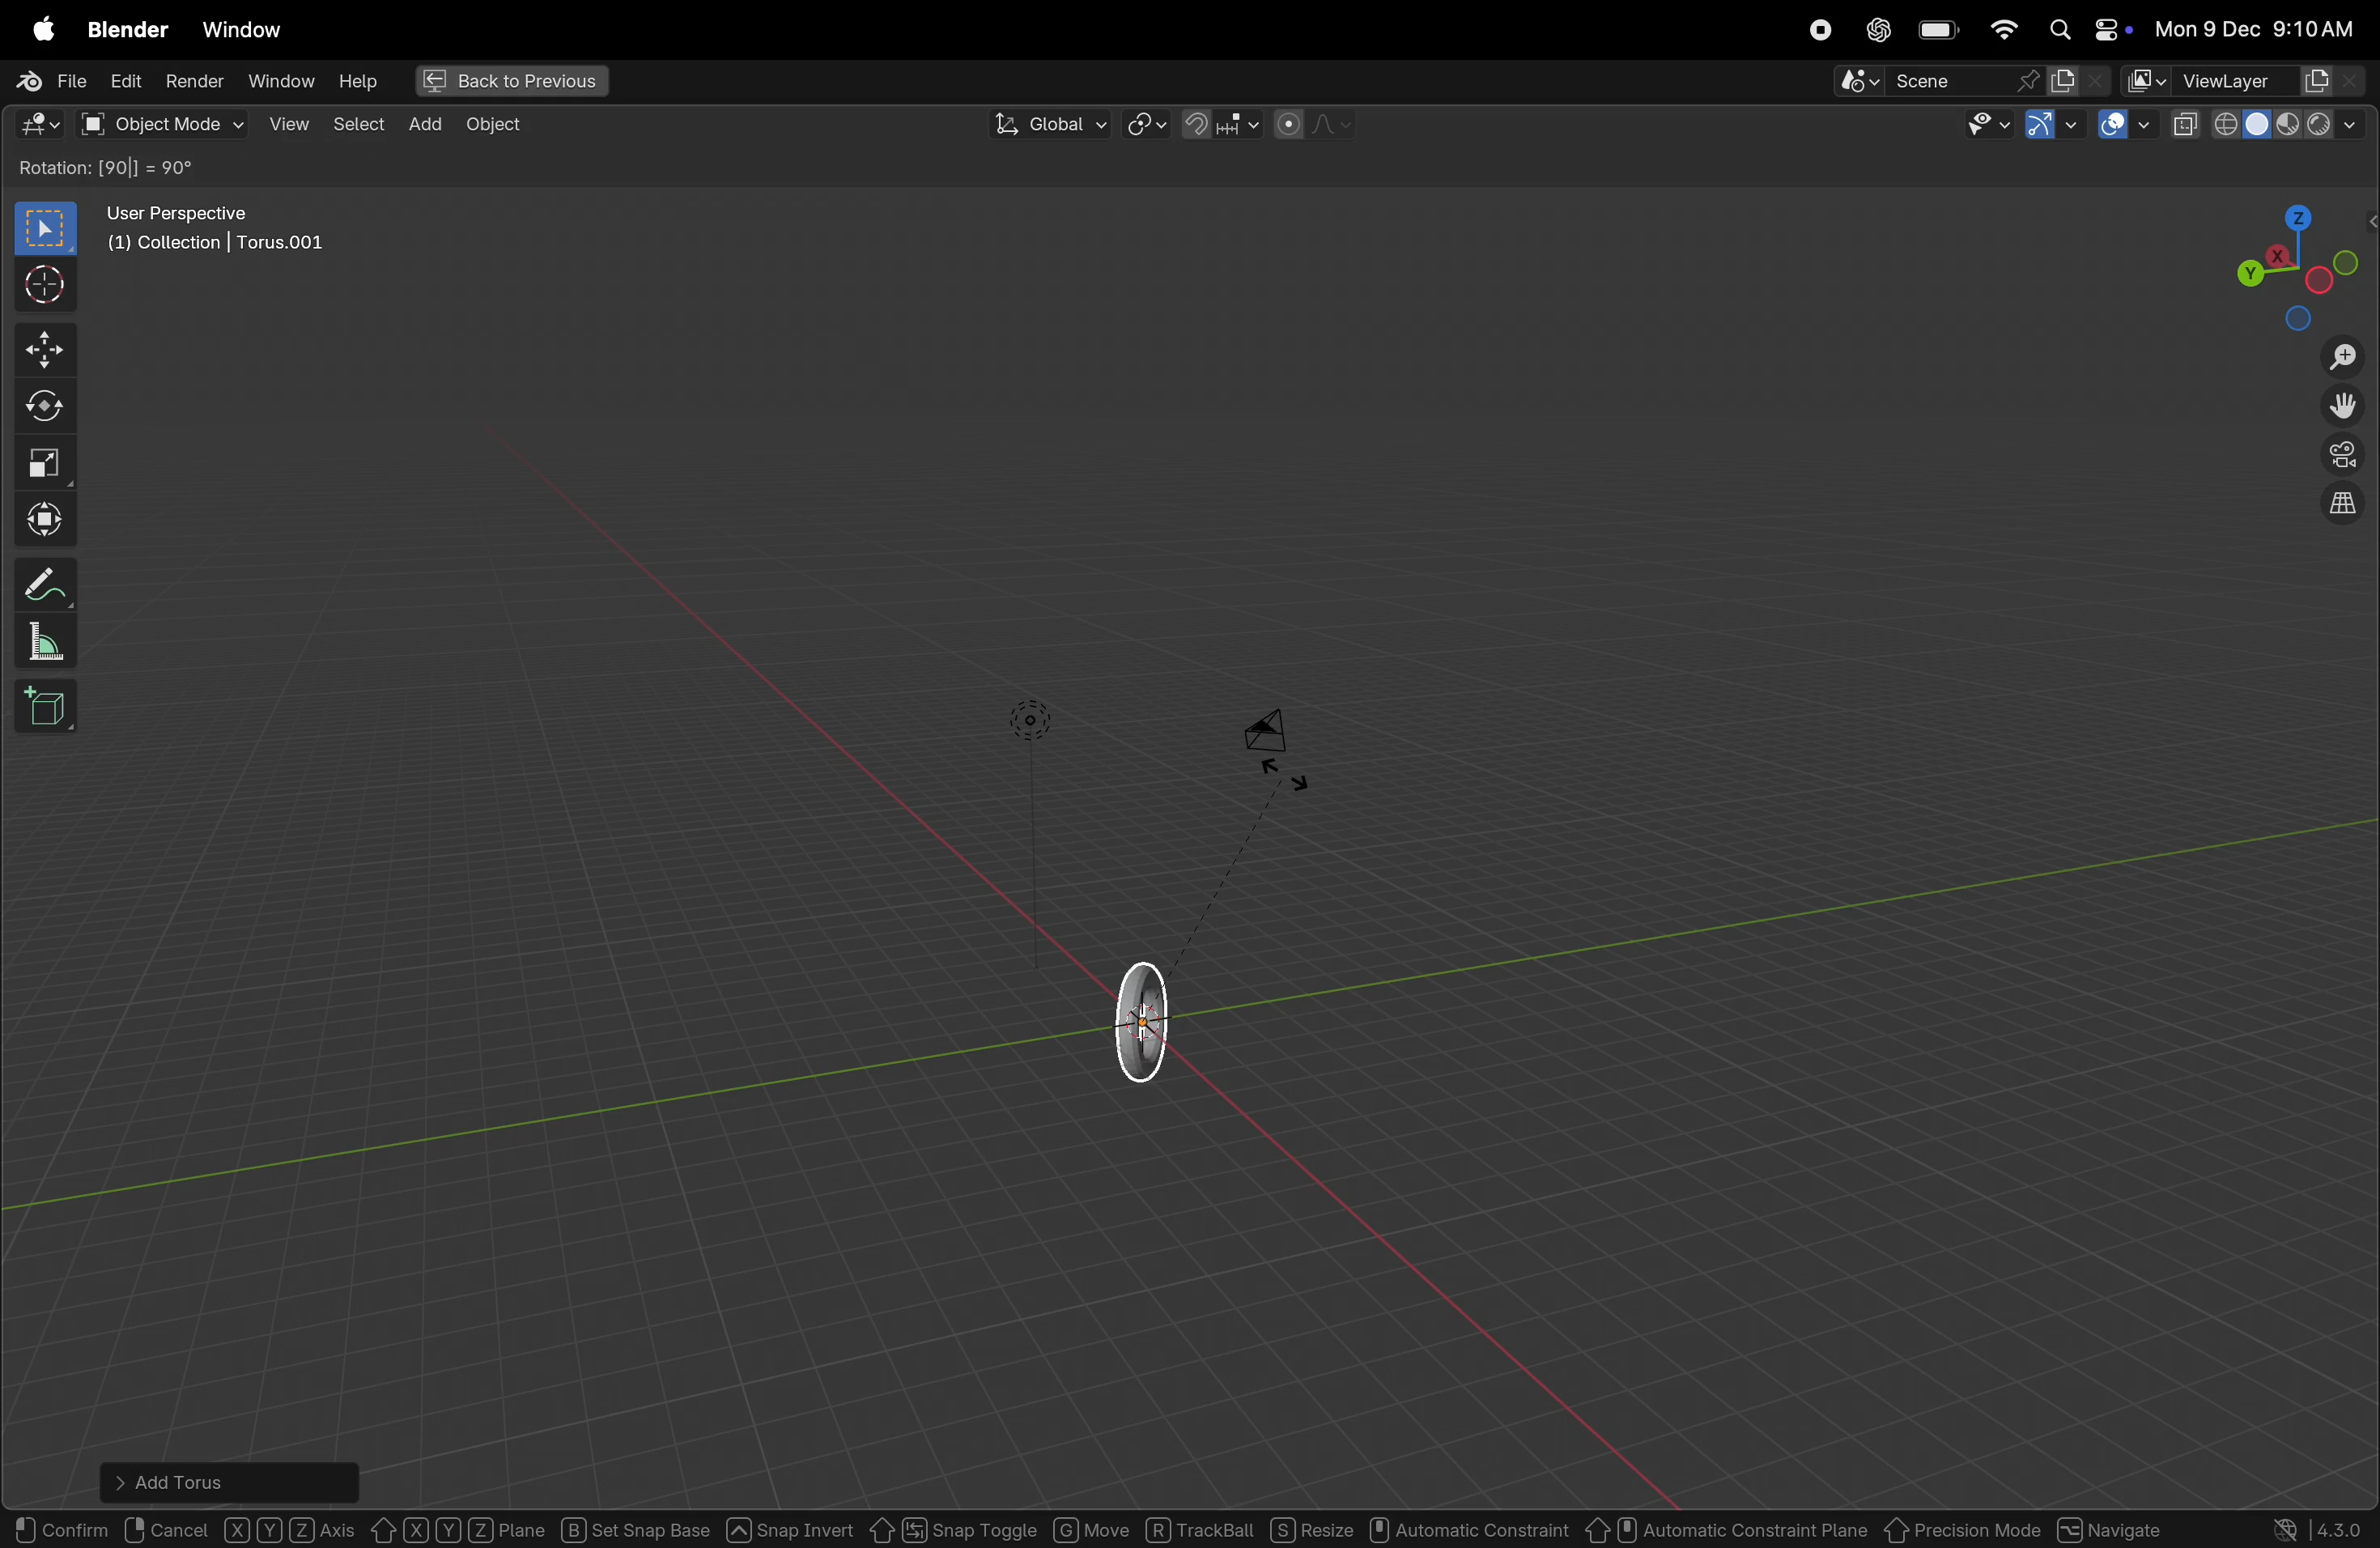 The height and width of the screenshot is (1548, 2380). What do you see at coordinates (2342, 506) in the screenshot?
I see `orthogonal perspective` at bounding box center [2342, 506].